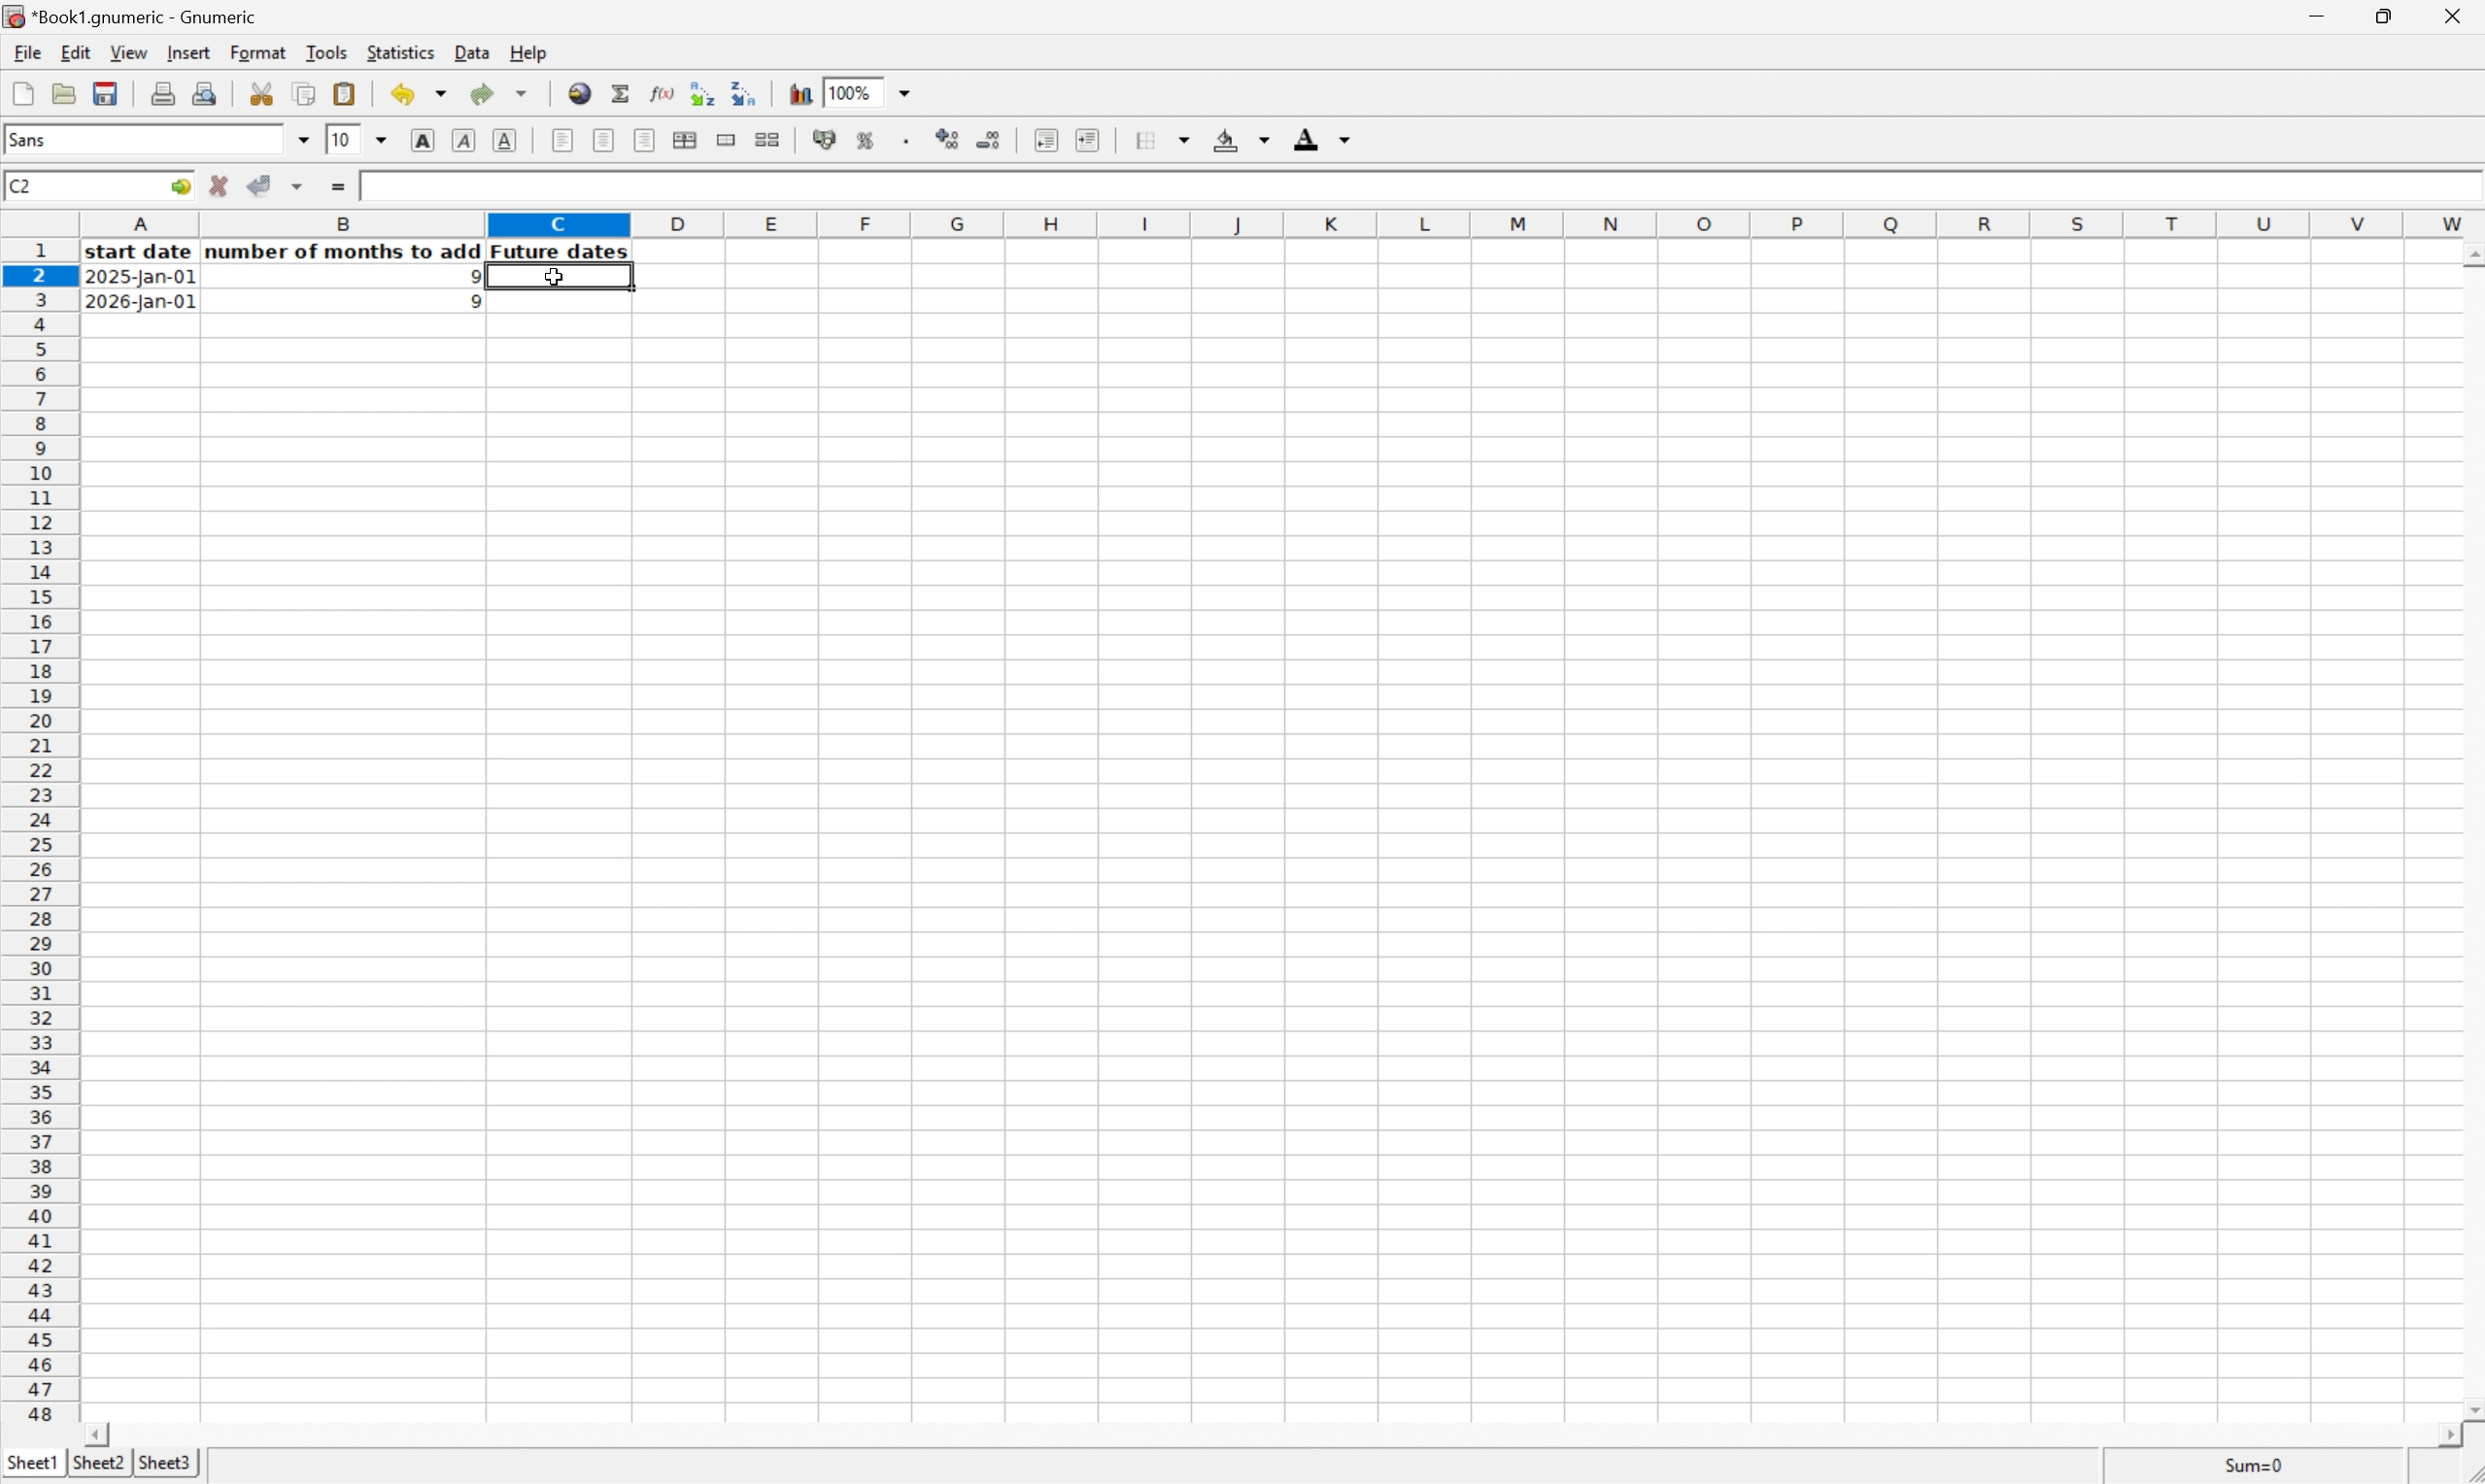 The width and height of the screenshot is (2485, 1484). I want to click on Save a current workbook, so click(110, 93).